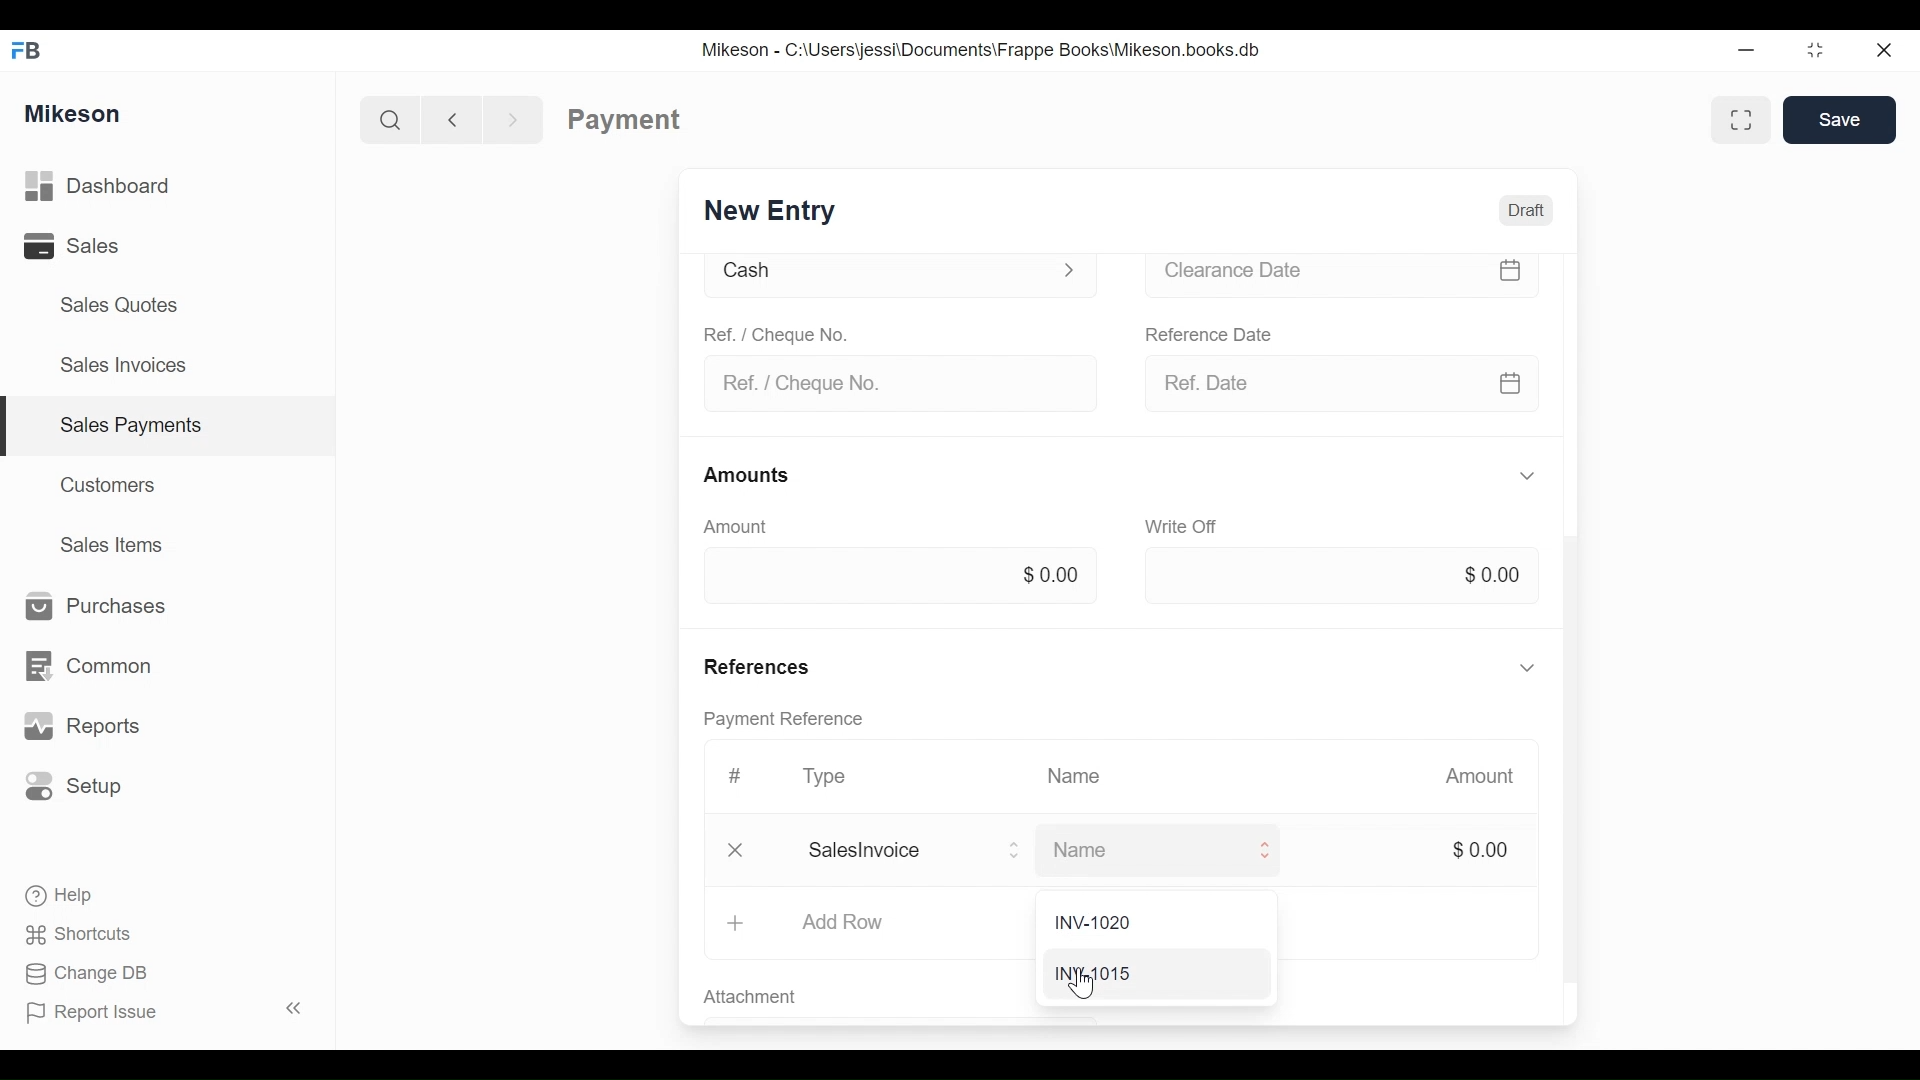 Image resolution: width=1920 pixels, height=1080 pixels. Describe the element at coordinates (32, 47) in the screenshot. I see `FB` at that location.